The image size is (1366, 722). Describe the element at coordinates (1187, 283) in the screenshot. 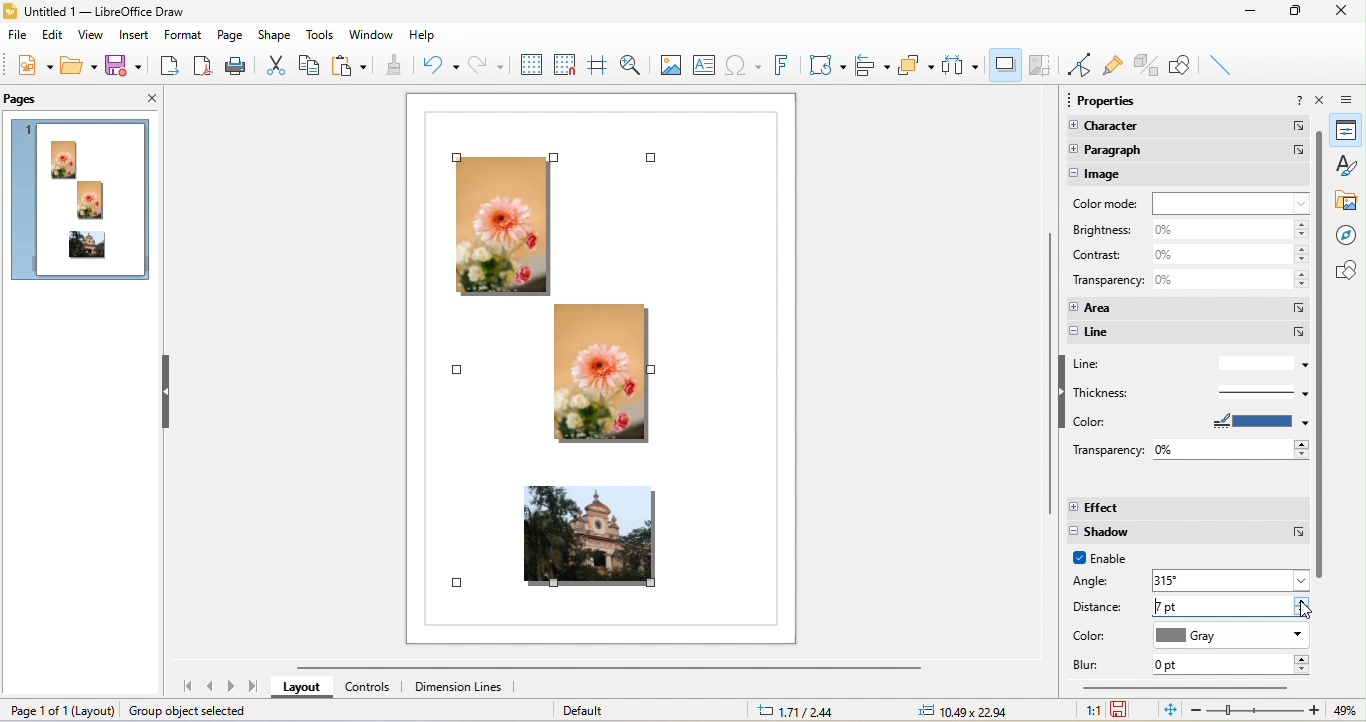

I see `transparency 0%` at that location.